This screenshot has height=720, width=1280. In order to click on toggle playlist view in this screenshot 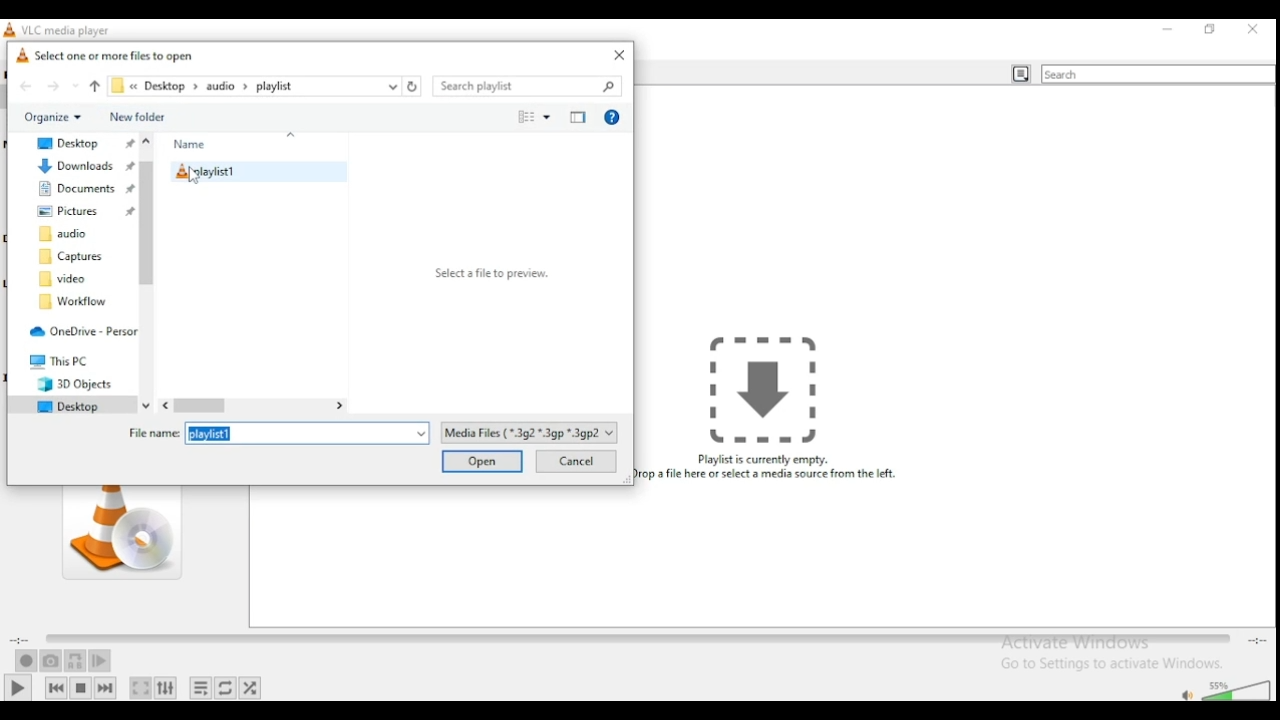, I will do `click(1019, 73)`.